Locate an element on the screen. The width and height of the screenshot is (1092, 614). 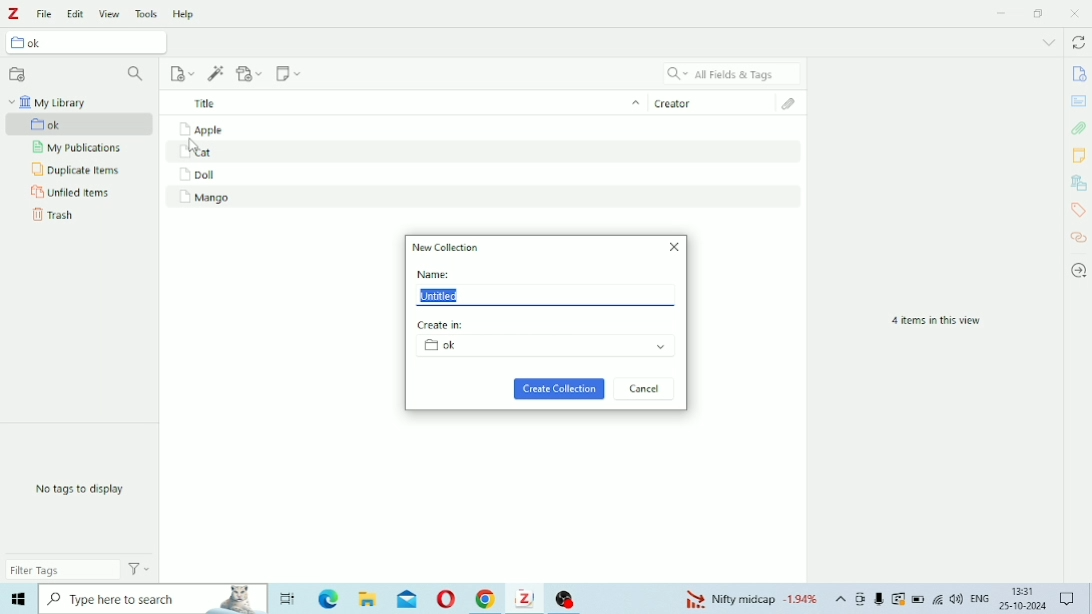
Attachments is located at coordinates (1079, 128).